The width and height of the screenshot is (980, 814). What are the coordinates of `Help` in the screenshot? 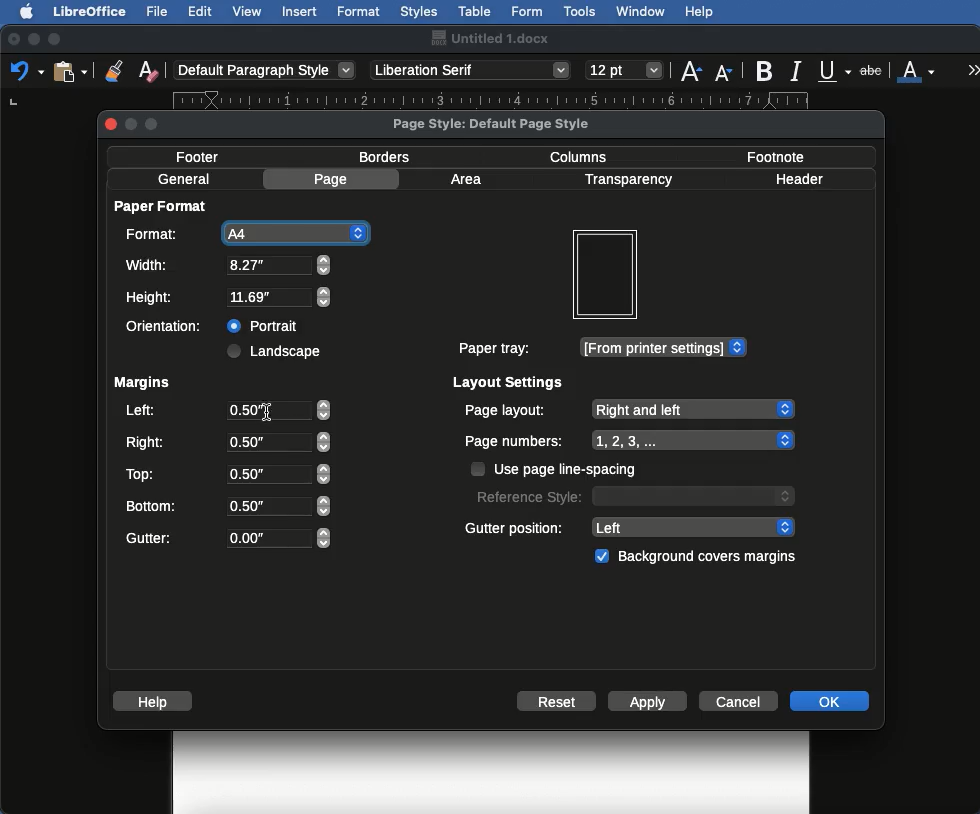 It's located at (699, 12).